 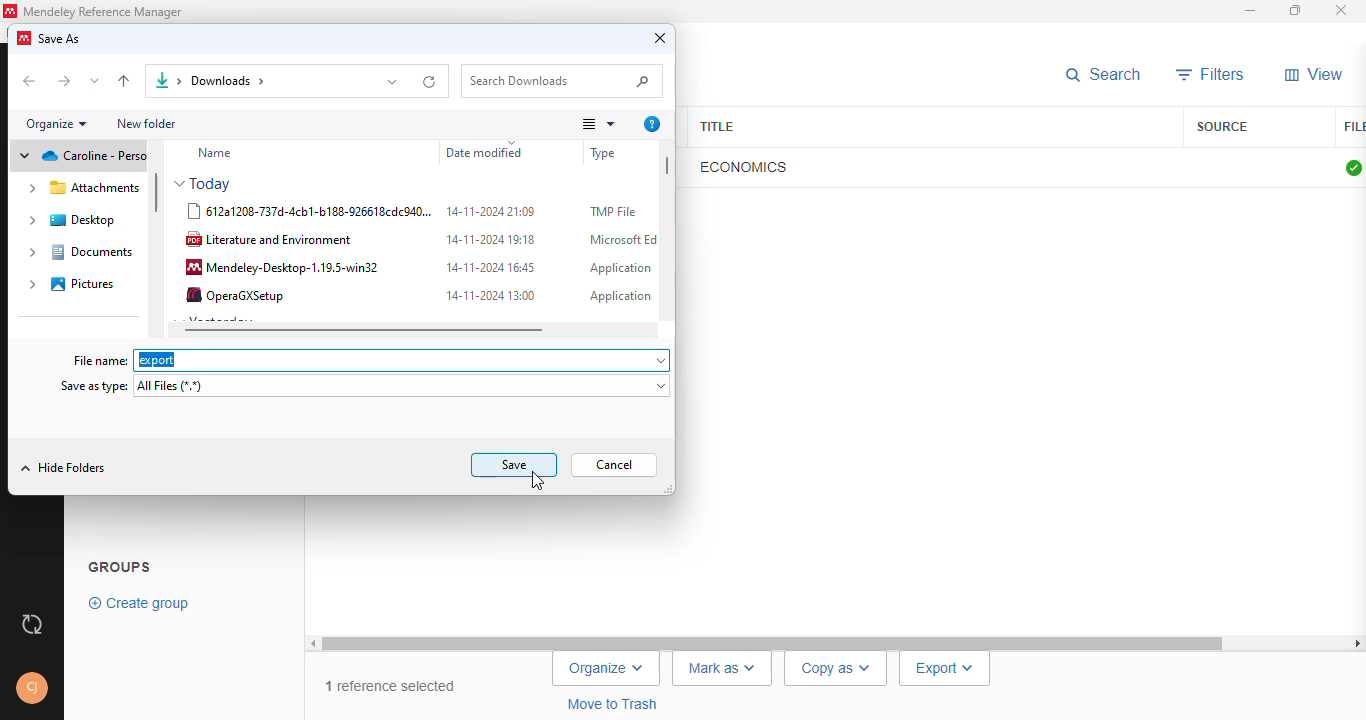 I want to click on recent locations, so click(x=96, y=81).